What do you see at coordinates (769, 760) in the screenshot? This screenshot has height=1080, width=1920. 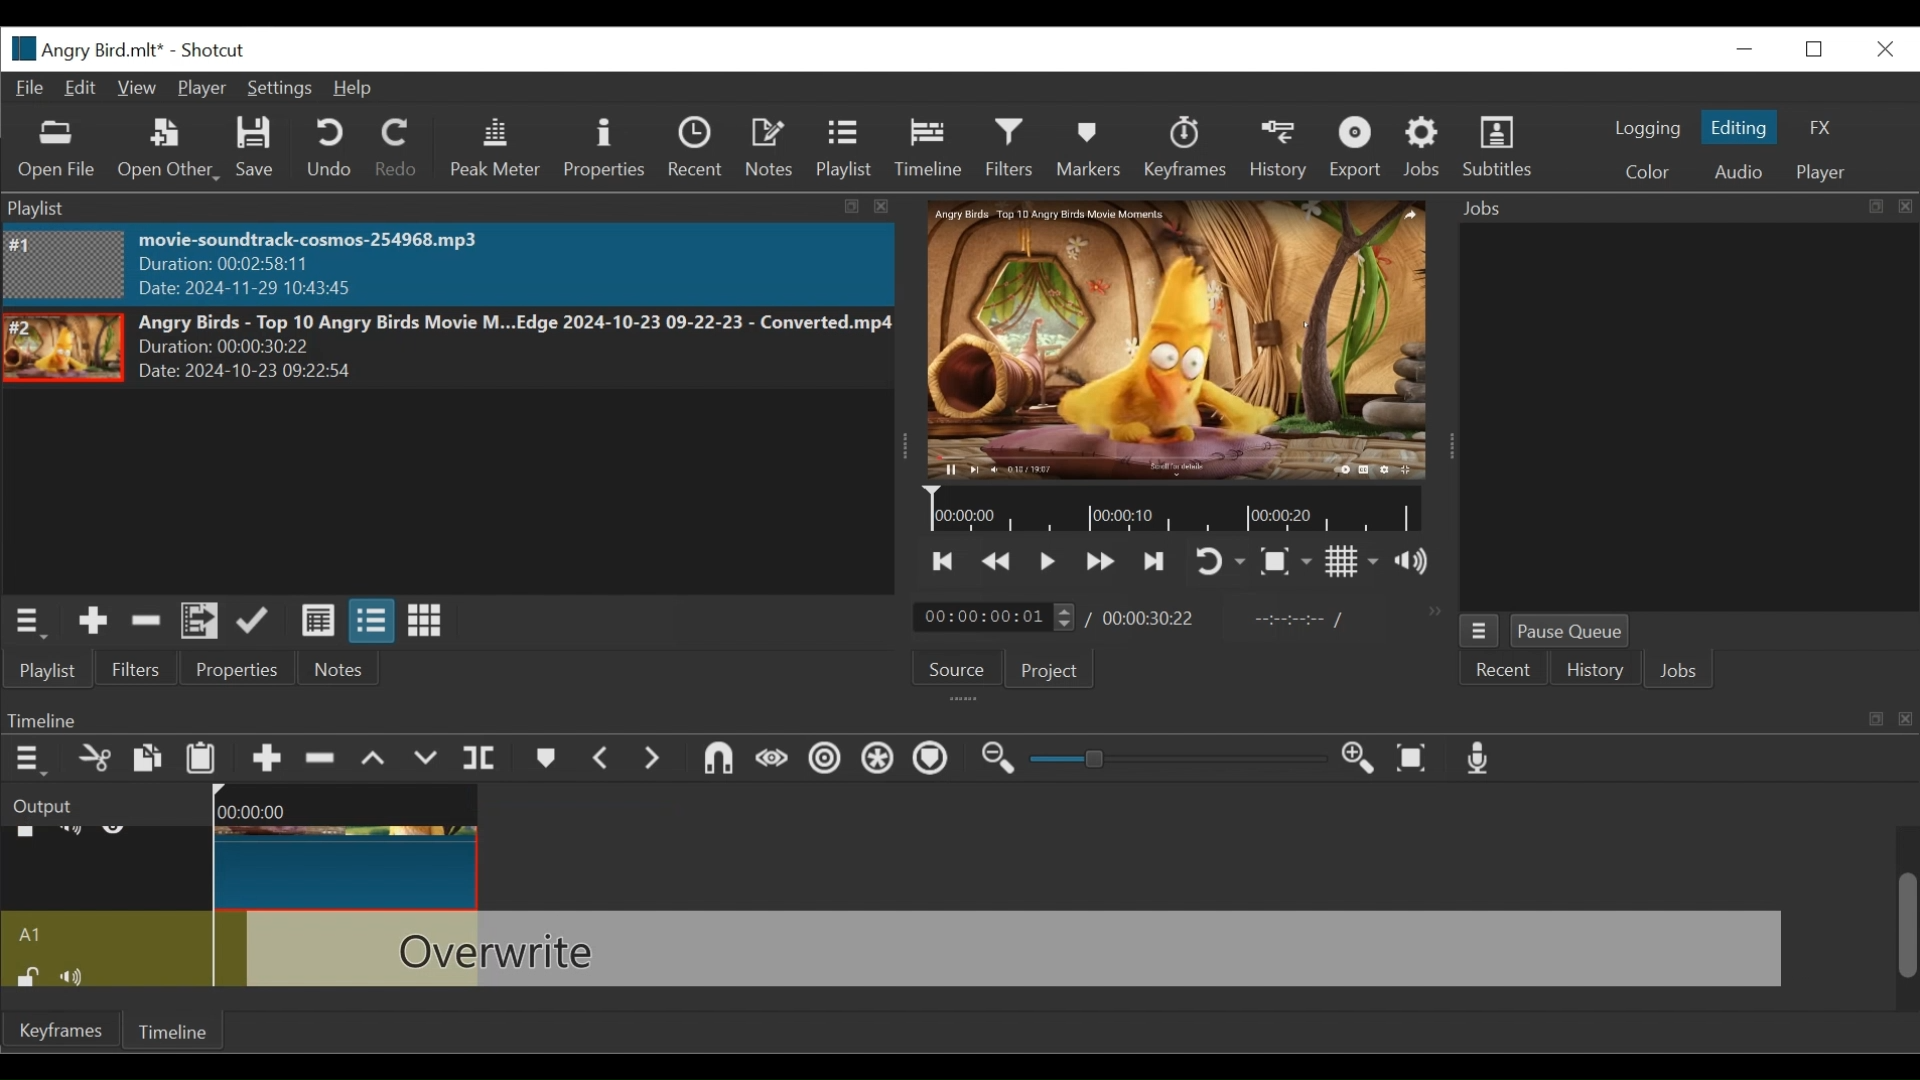 I see `Scrub while dragging` at bounding box center [769, 760].